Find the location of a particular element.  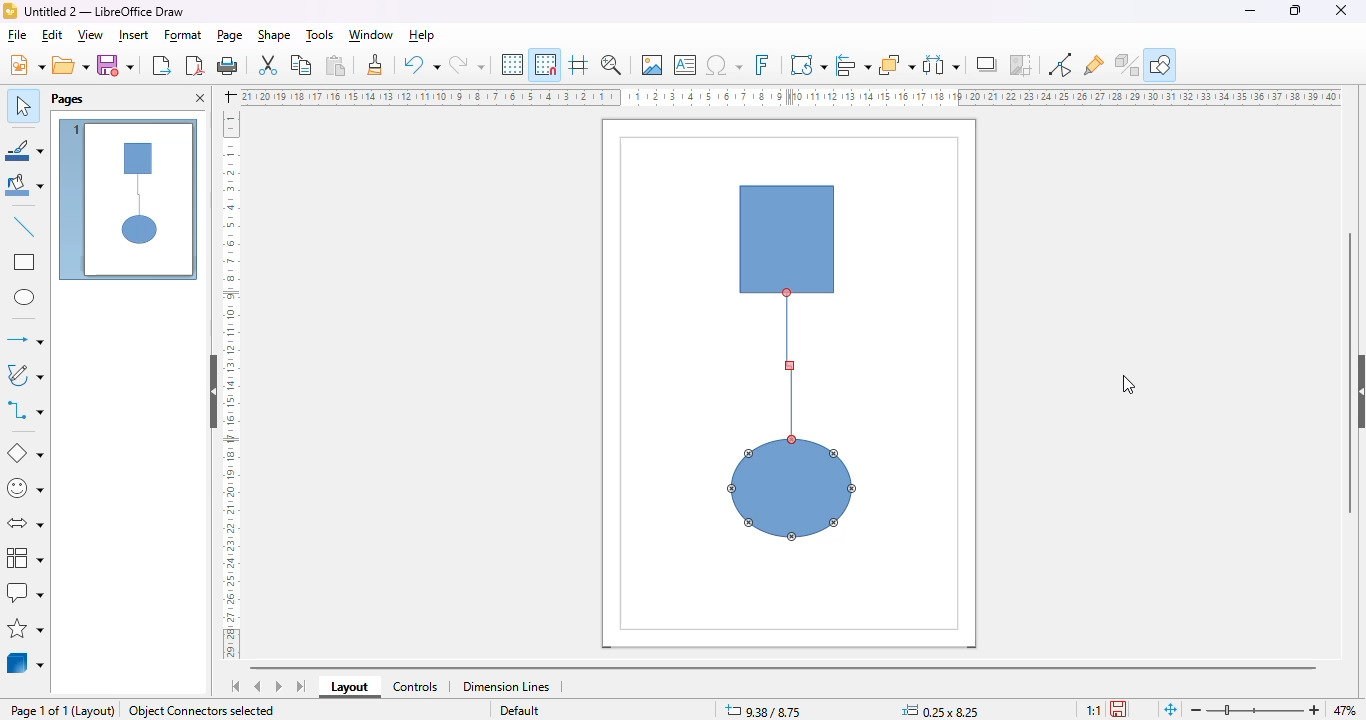

vertical scroll bar is located at coordinates (1351, 373).